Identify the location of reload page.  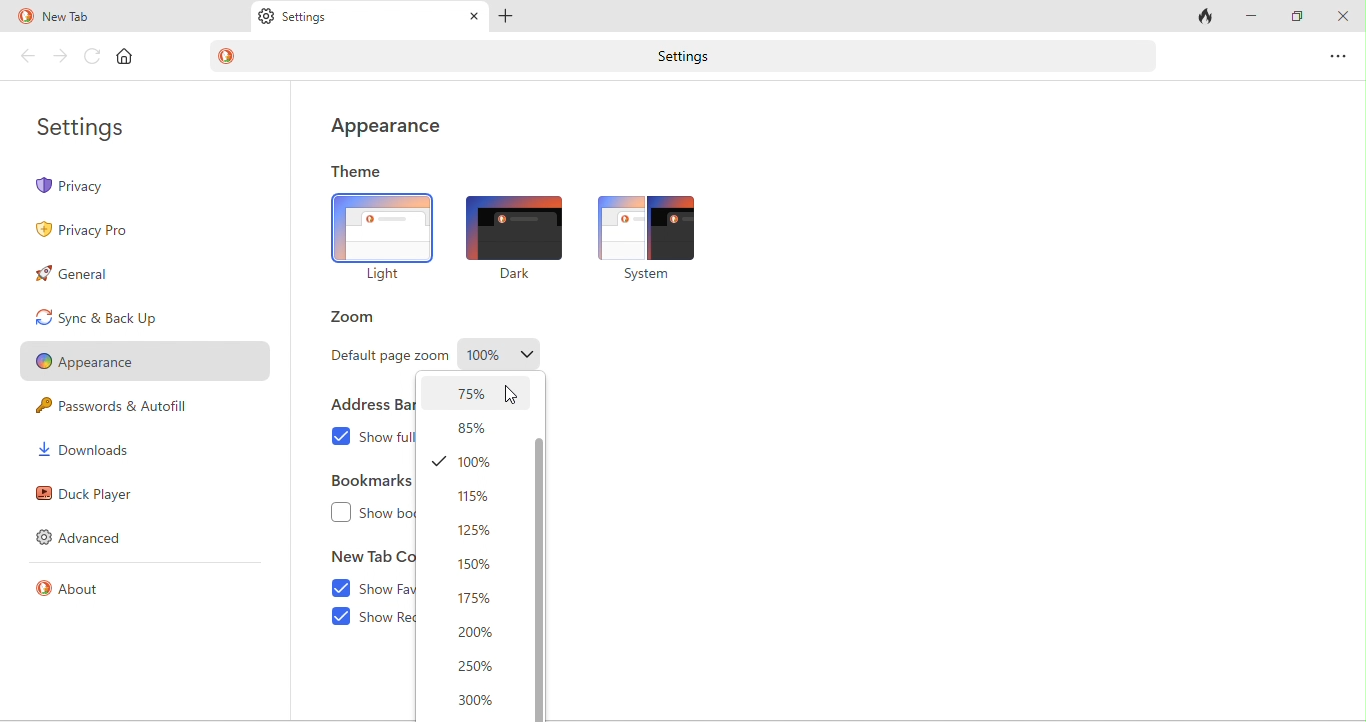
(93, 56).